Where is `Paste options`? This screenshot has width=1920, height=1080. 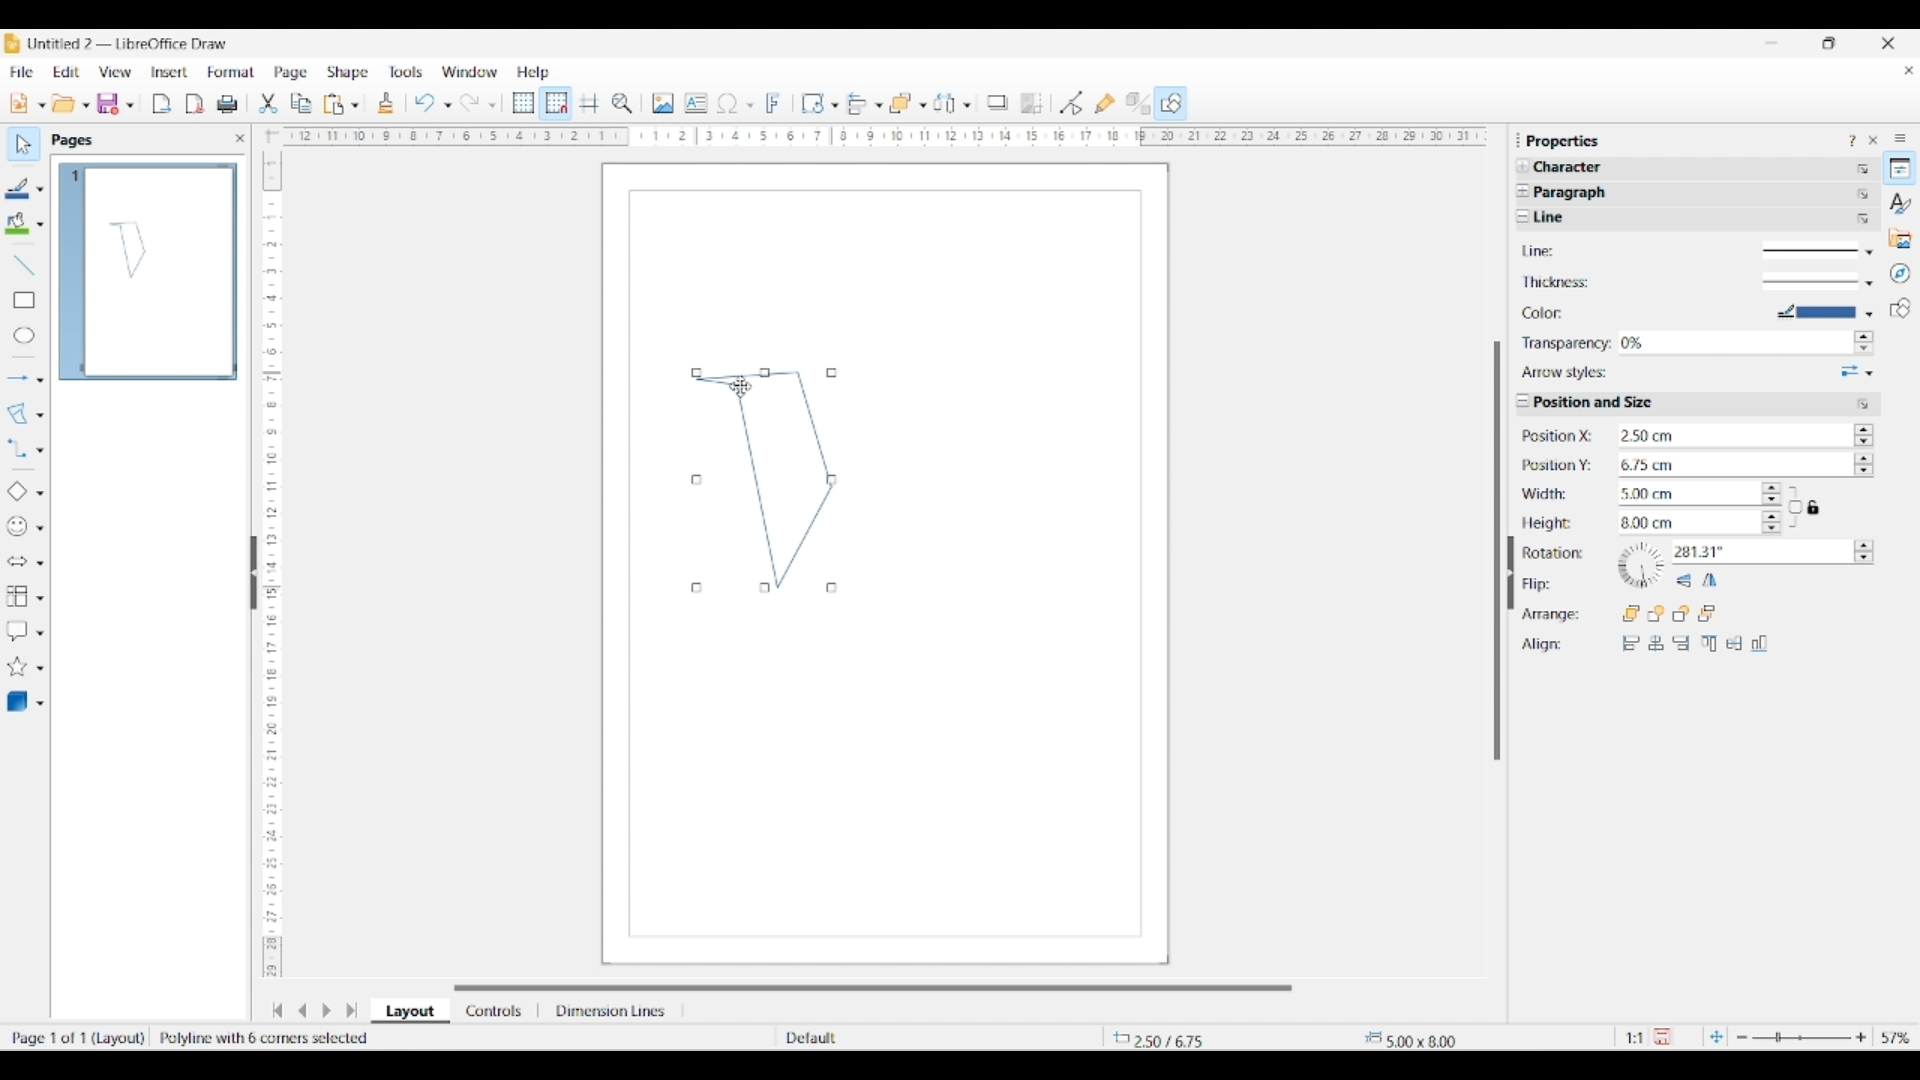
Paste options is located at coordinates (355, 105).